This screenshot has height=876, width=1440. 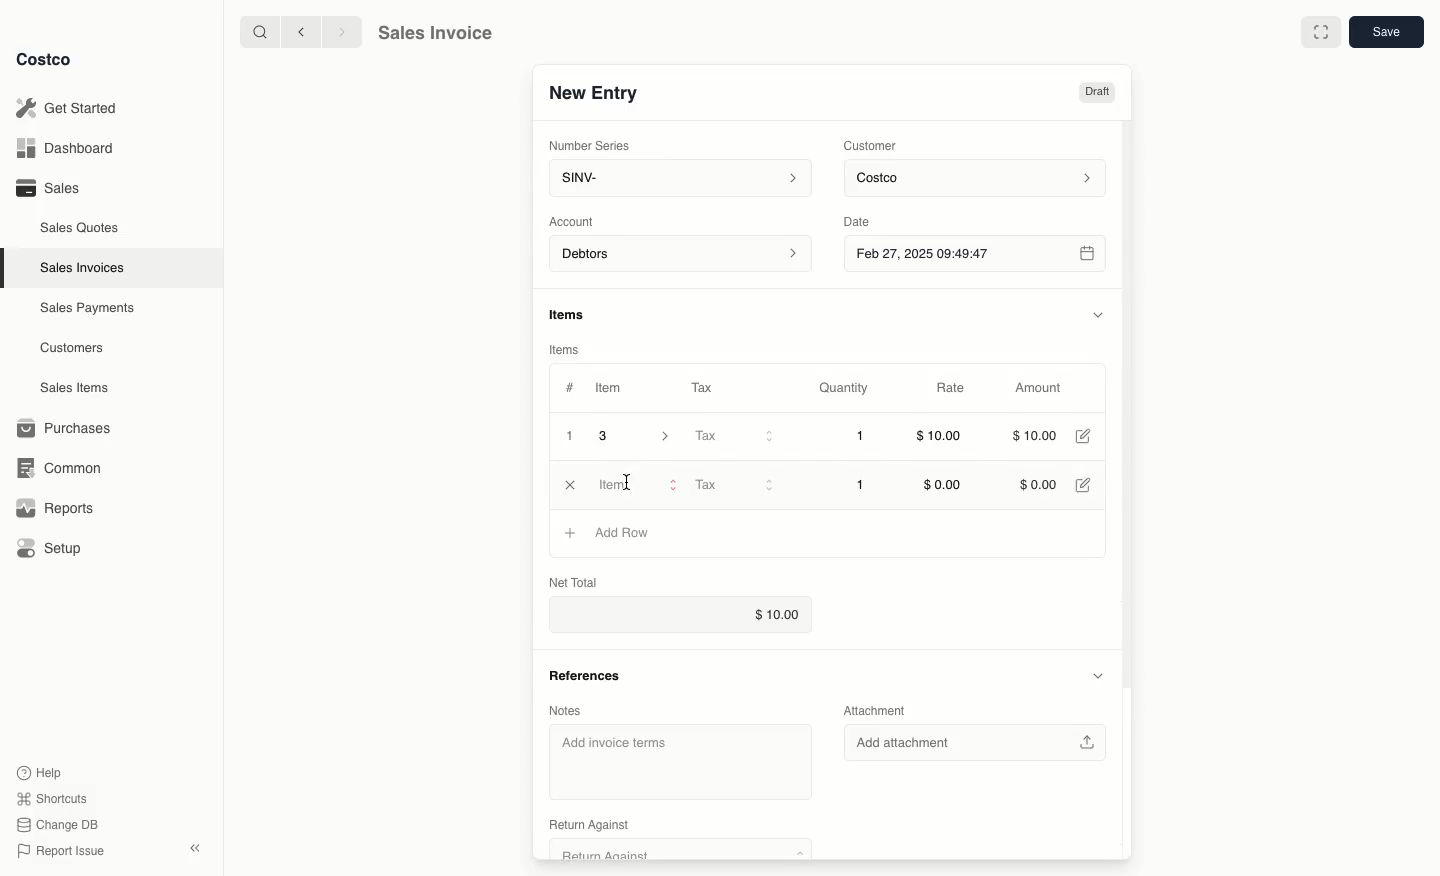 I want to click on 1, so click(x=570, y=436).